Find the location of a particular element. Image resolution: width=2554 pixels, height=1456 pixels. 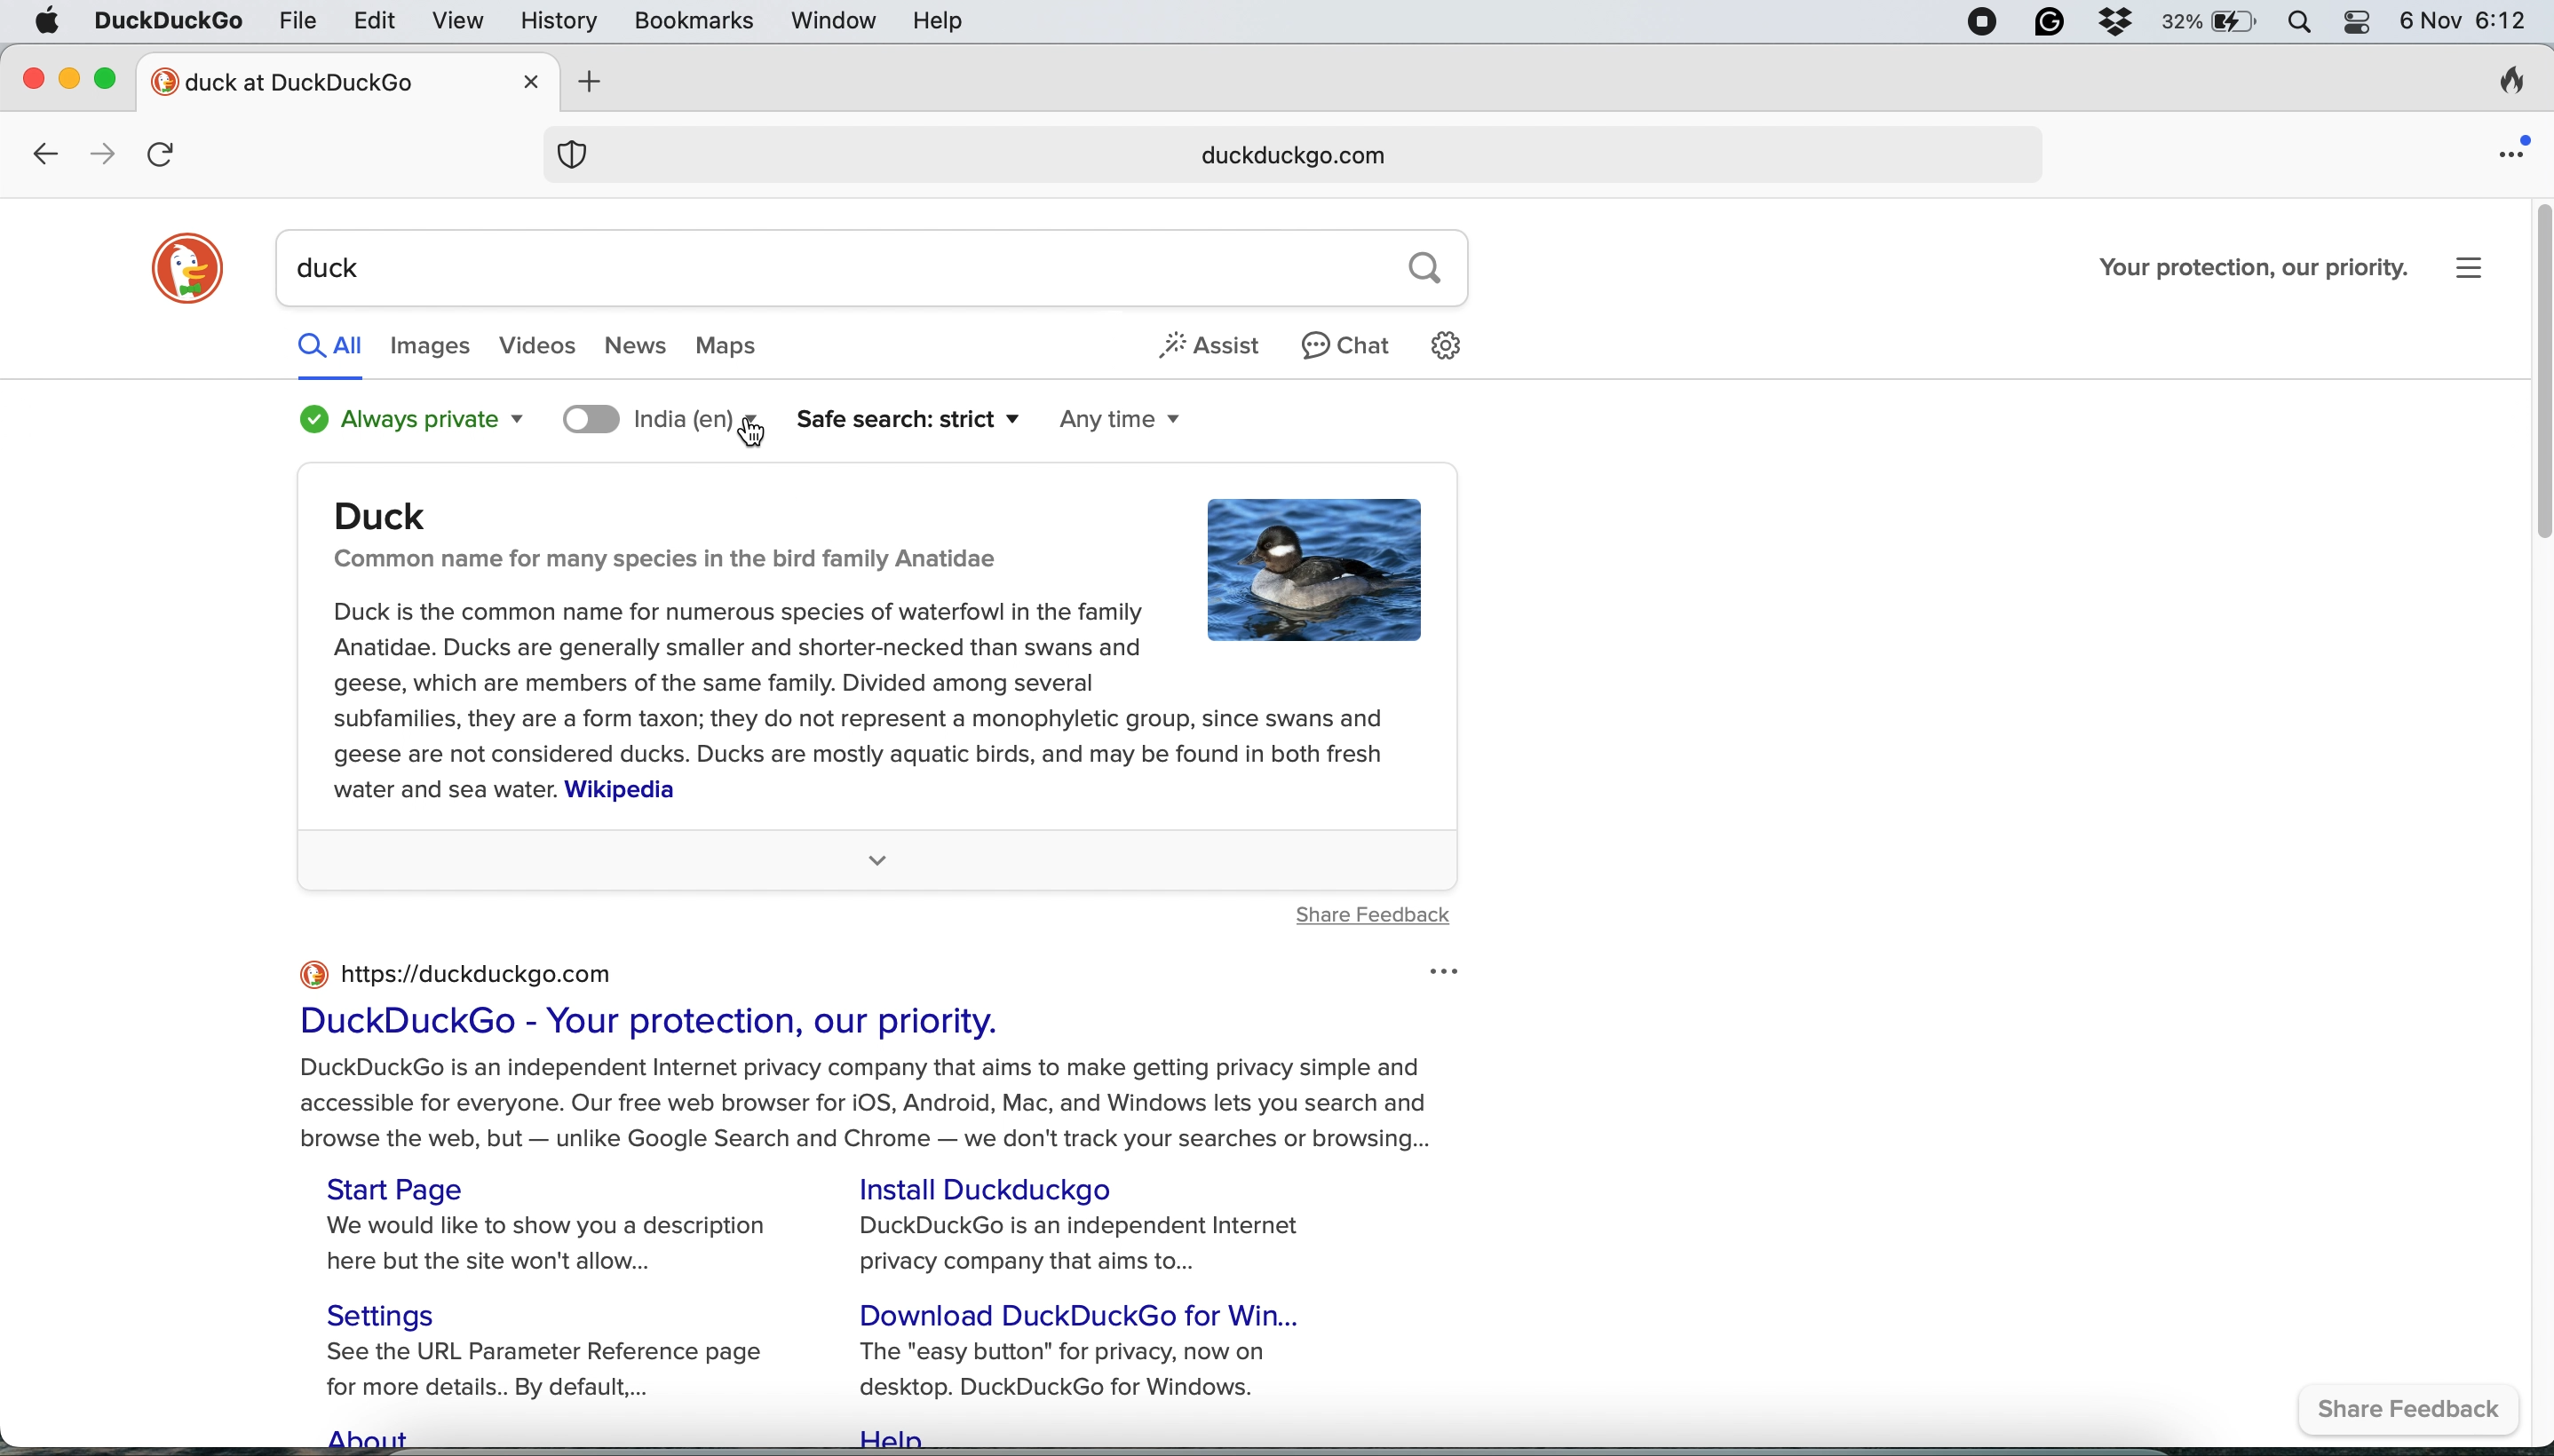

dropbox is located at coordinates (2116, 22).